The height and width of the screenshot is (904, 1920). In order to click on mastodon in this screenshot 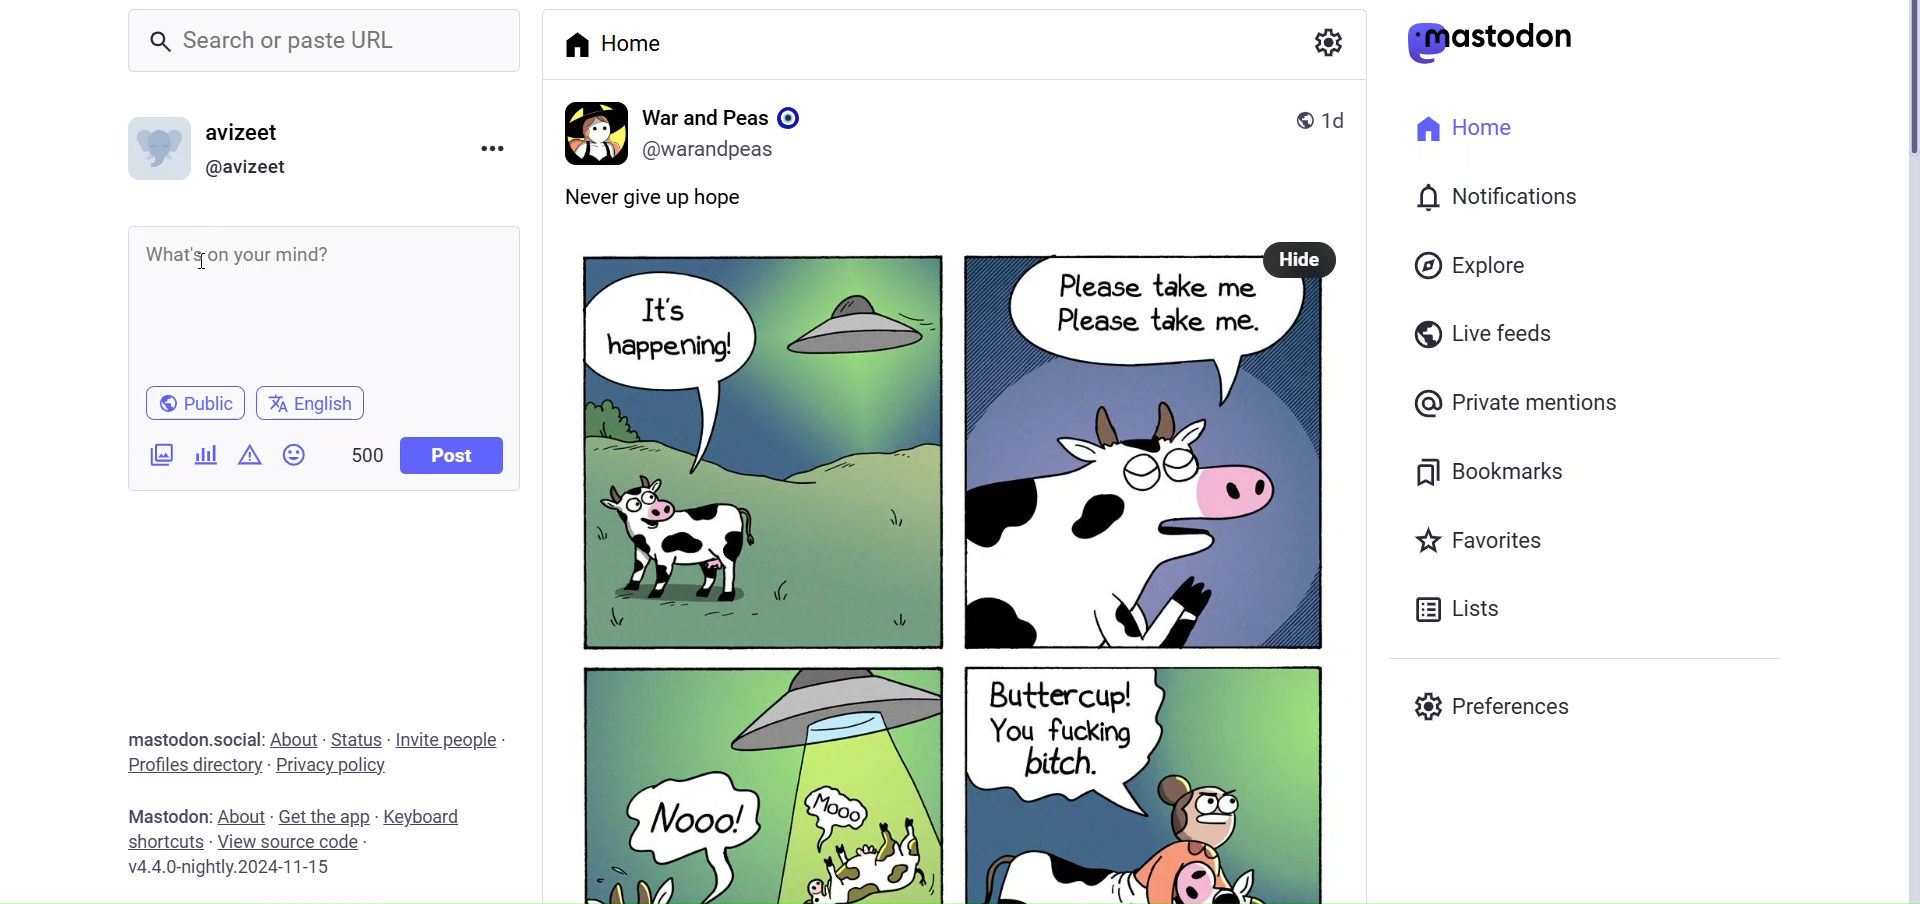, I will do `click(165, 815)`.